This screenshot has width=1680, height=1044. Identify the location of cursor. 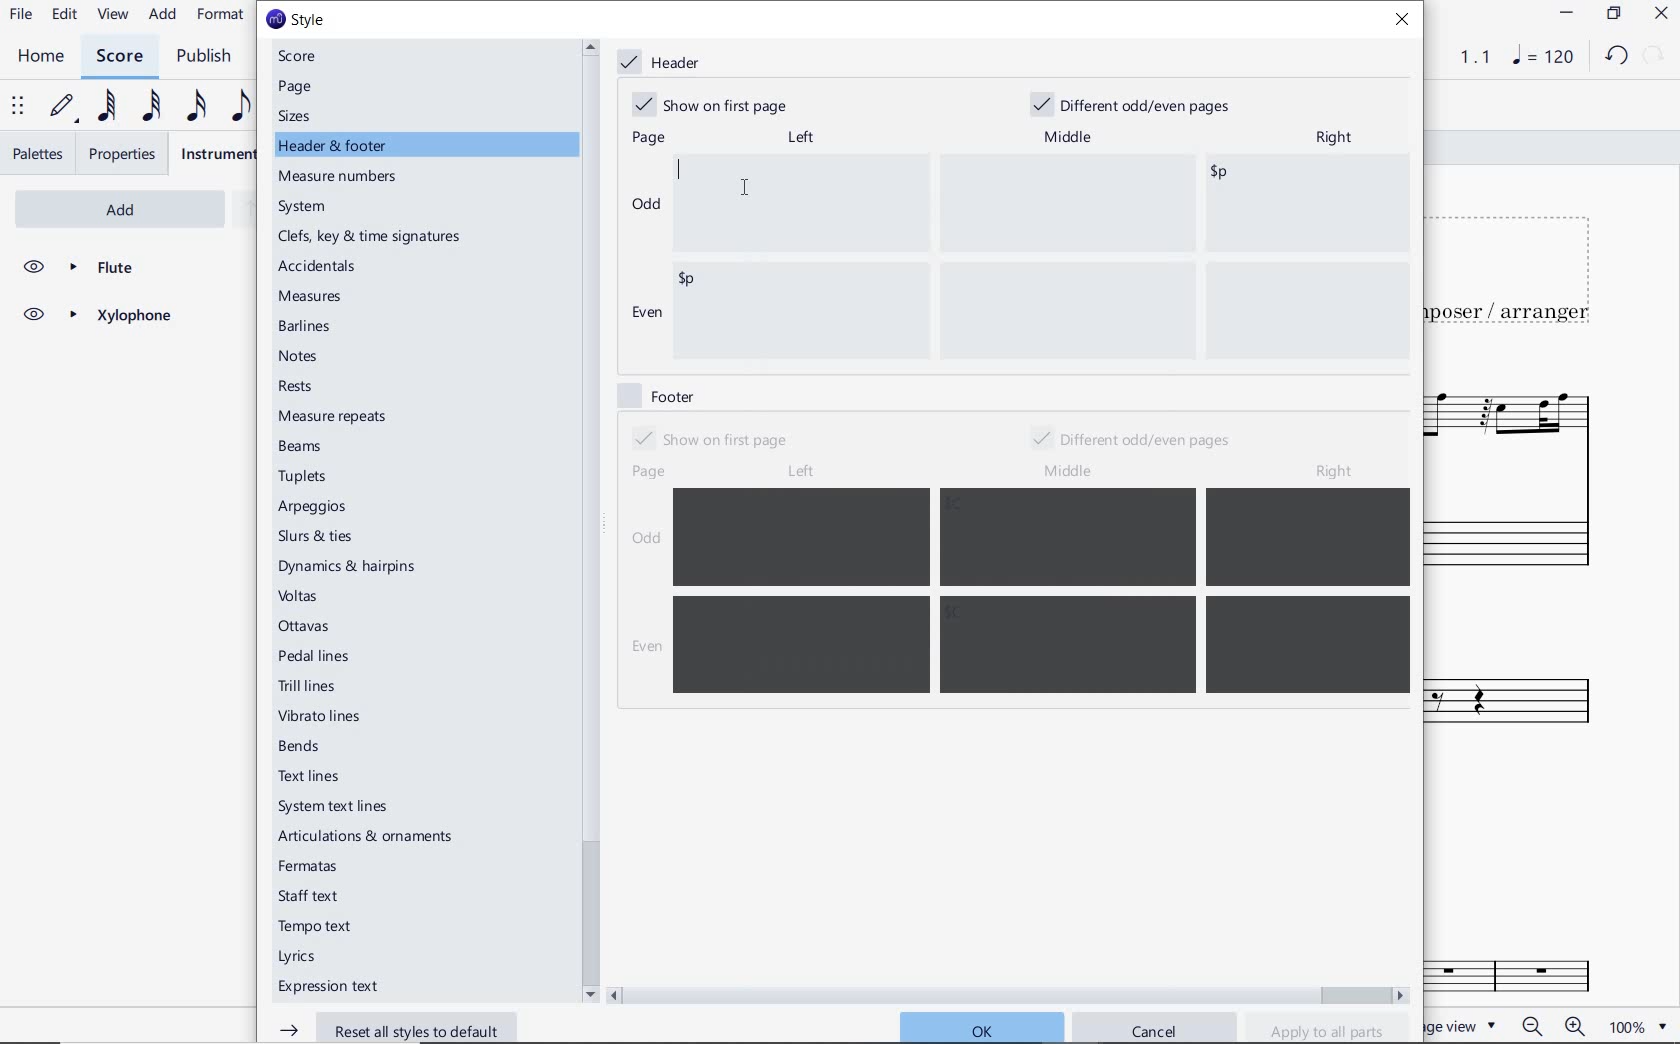
(746, 188).